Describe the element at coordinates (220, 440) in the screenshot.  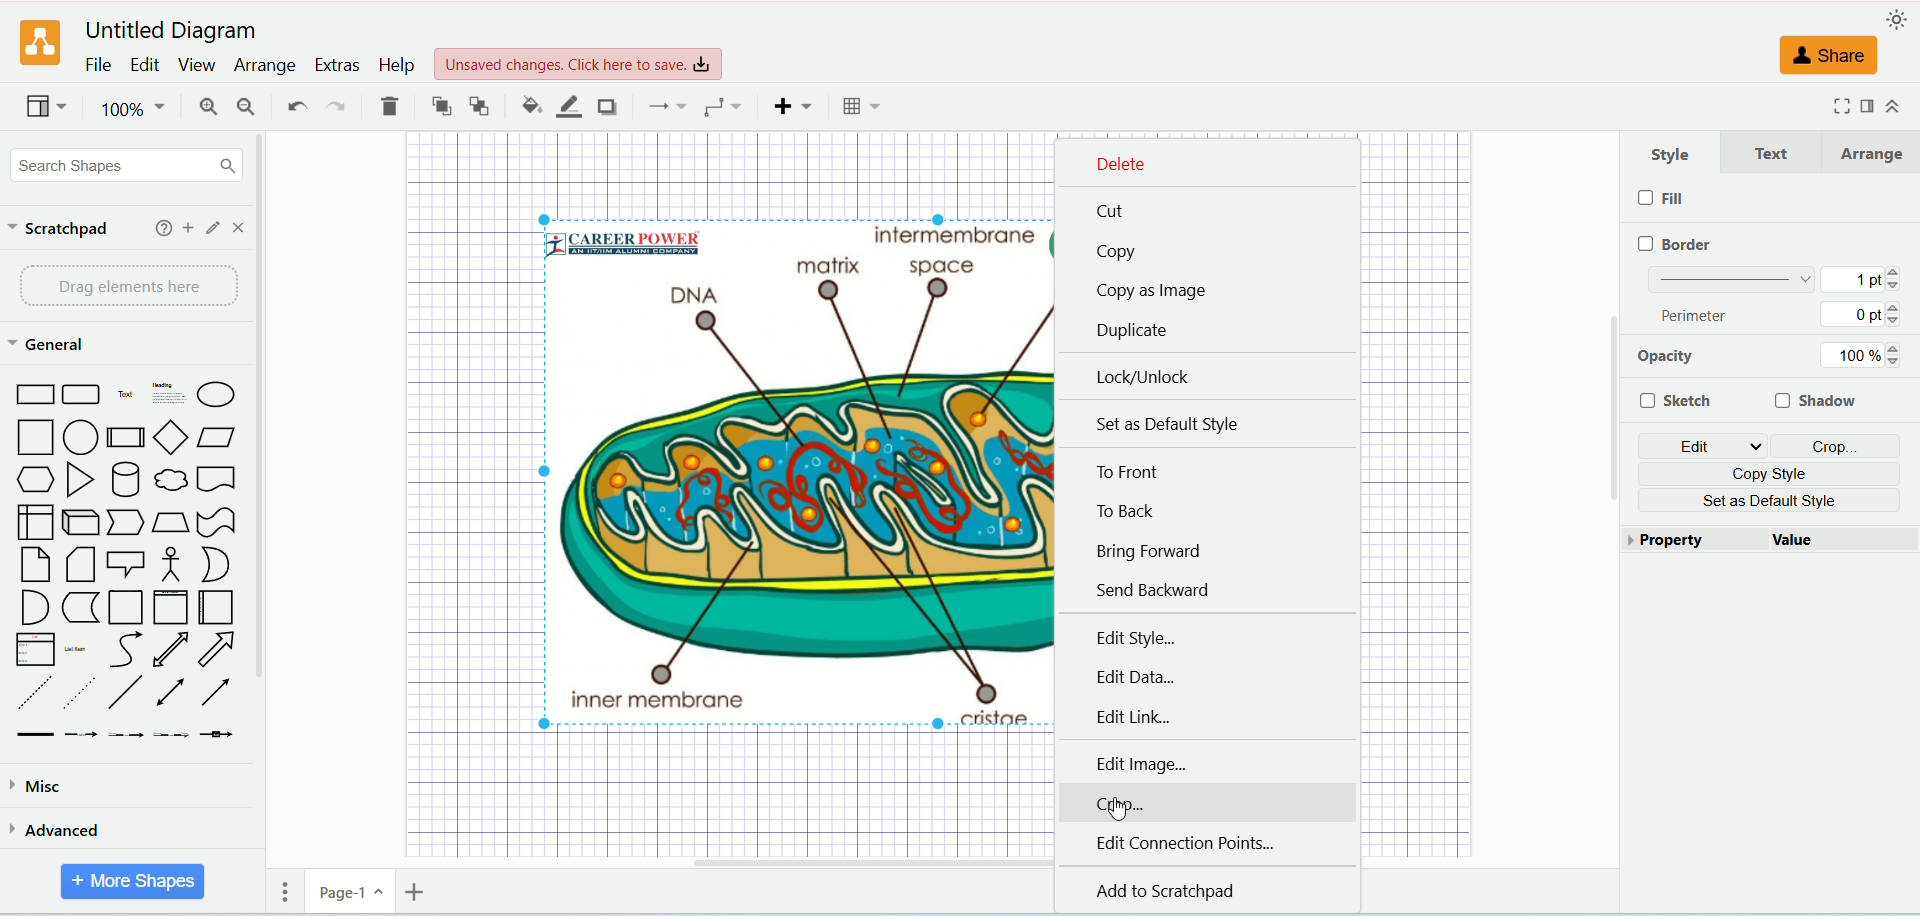
I see `Parallelogram` at that location.